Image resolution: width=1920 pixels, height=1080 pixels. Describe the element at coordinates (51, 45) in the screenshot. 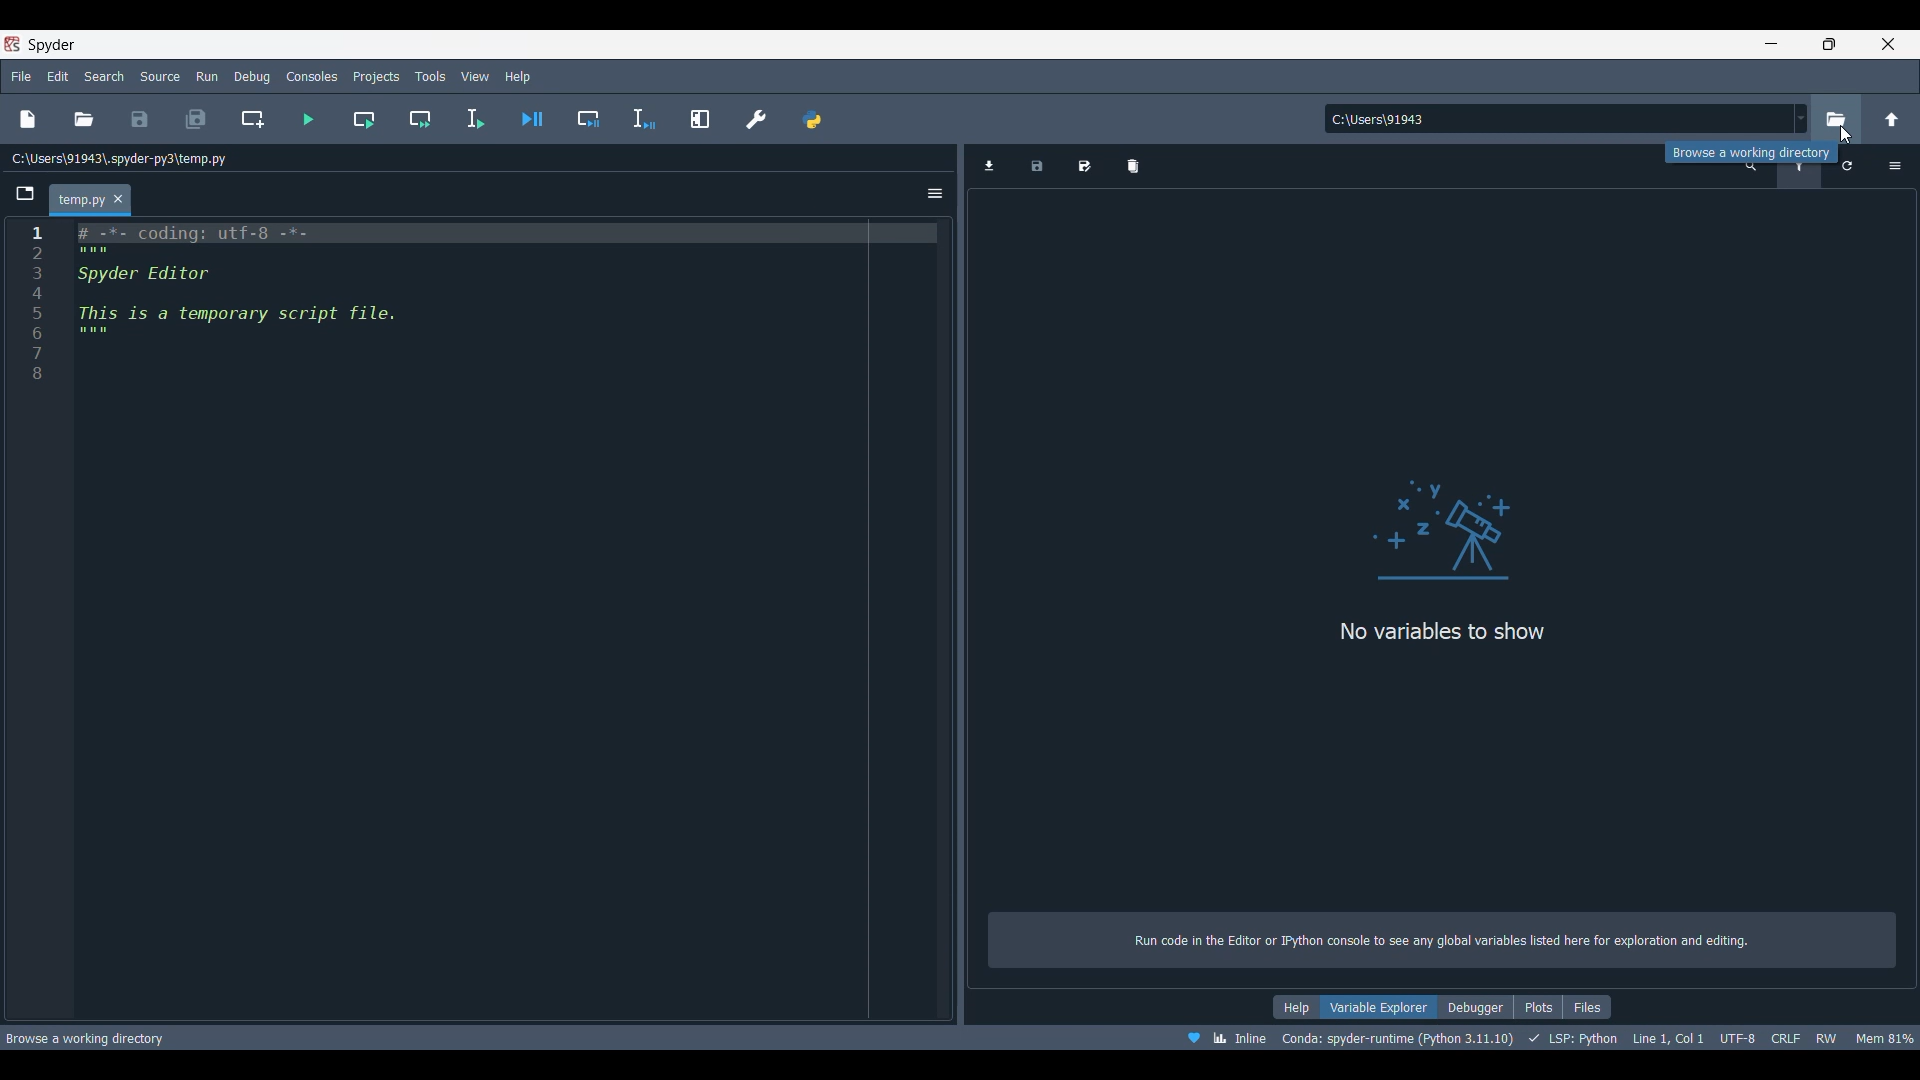

I see `Software name` at that location.